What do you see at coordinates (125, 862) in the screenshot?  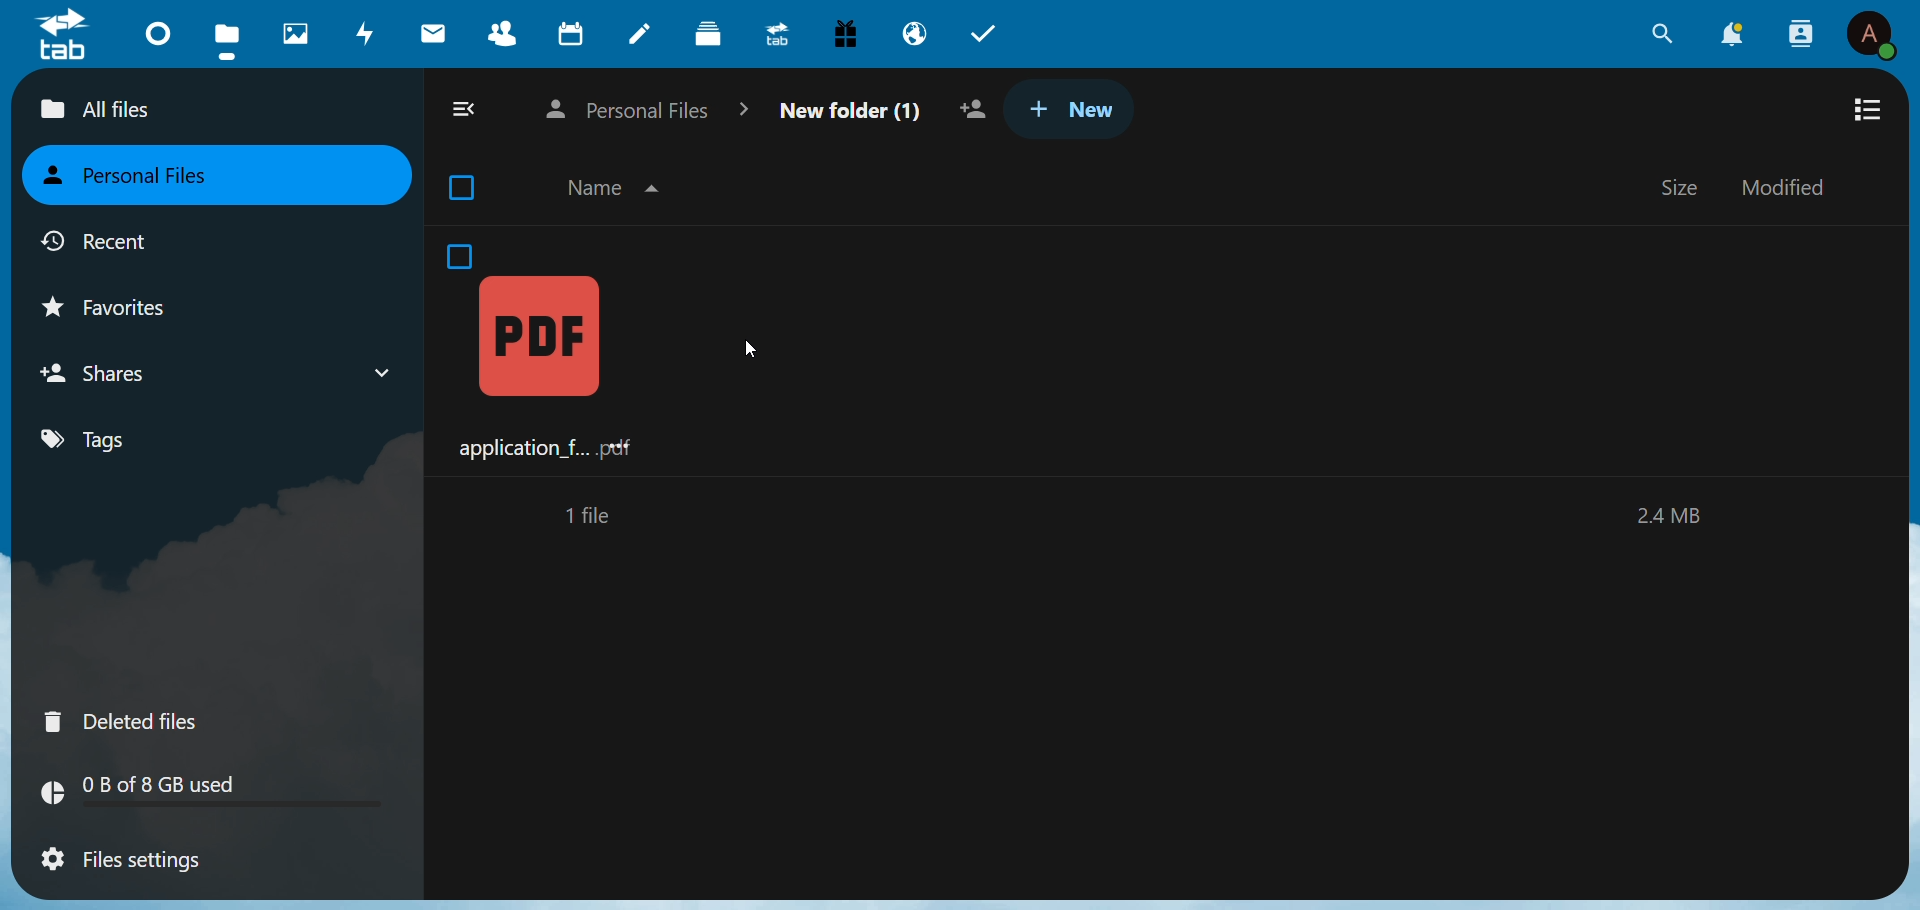 I see `file setting` at bounding box center [125, 862].